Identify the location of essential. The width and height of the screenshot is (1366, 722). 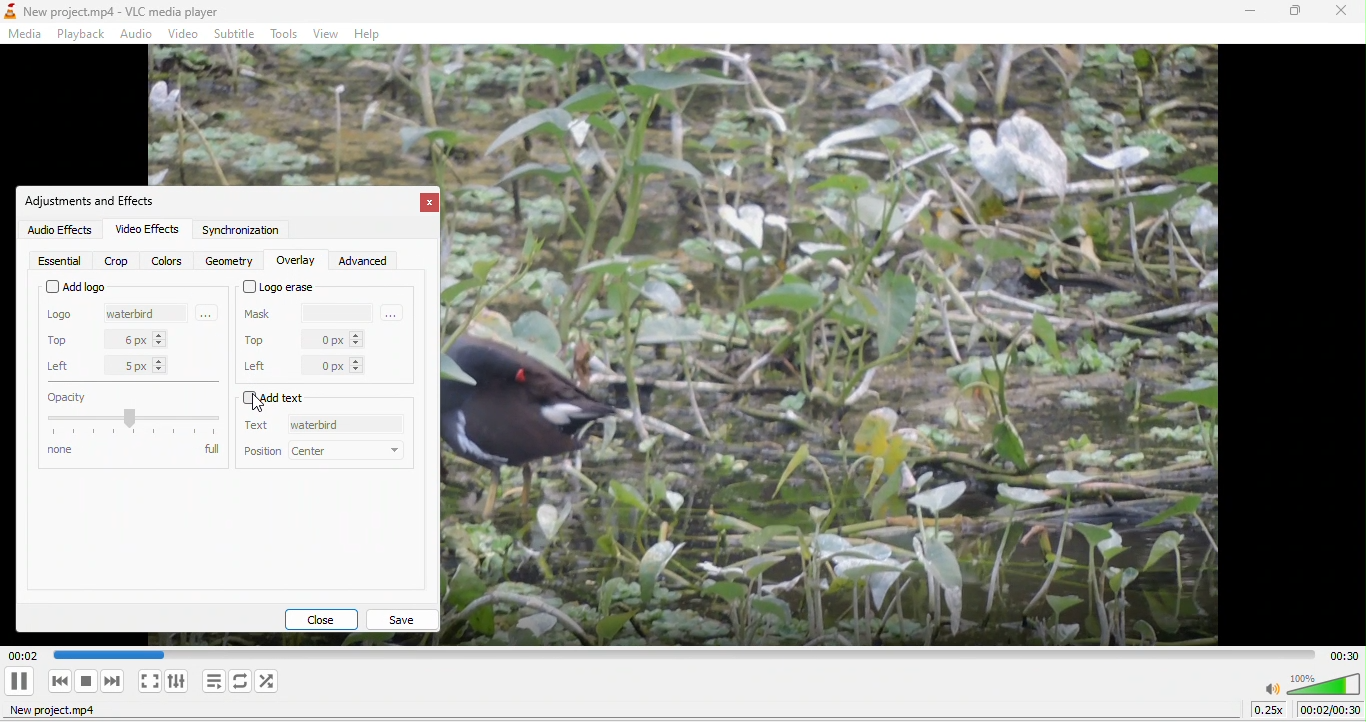
(59, 261).